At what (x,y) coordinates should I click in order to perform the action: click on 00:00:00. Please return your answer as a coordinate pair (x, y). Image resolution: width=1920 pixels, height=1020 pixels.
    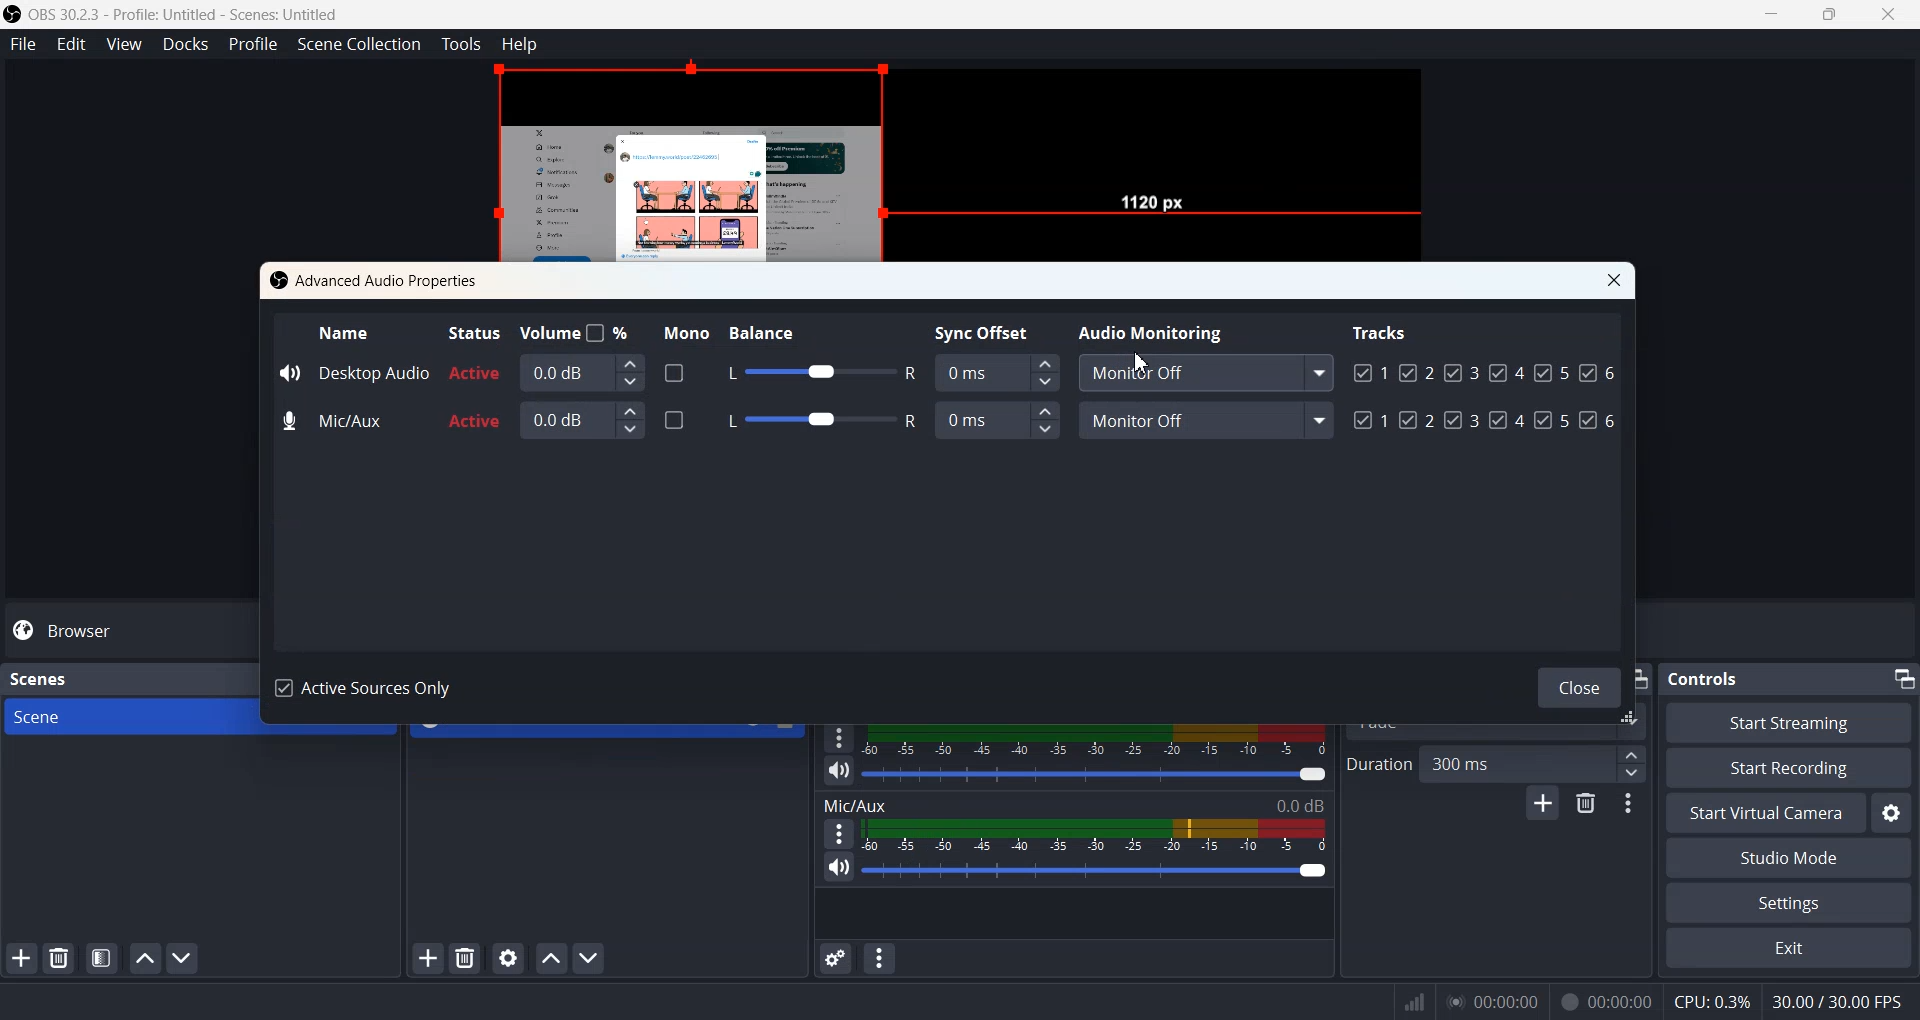
    Looking at the image, I should click on (1493, 1000).